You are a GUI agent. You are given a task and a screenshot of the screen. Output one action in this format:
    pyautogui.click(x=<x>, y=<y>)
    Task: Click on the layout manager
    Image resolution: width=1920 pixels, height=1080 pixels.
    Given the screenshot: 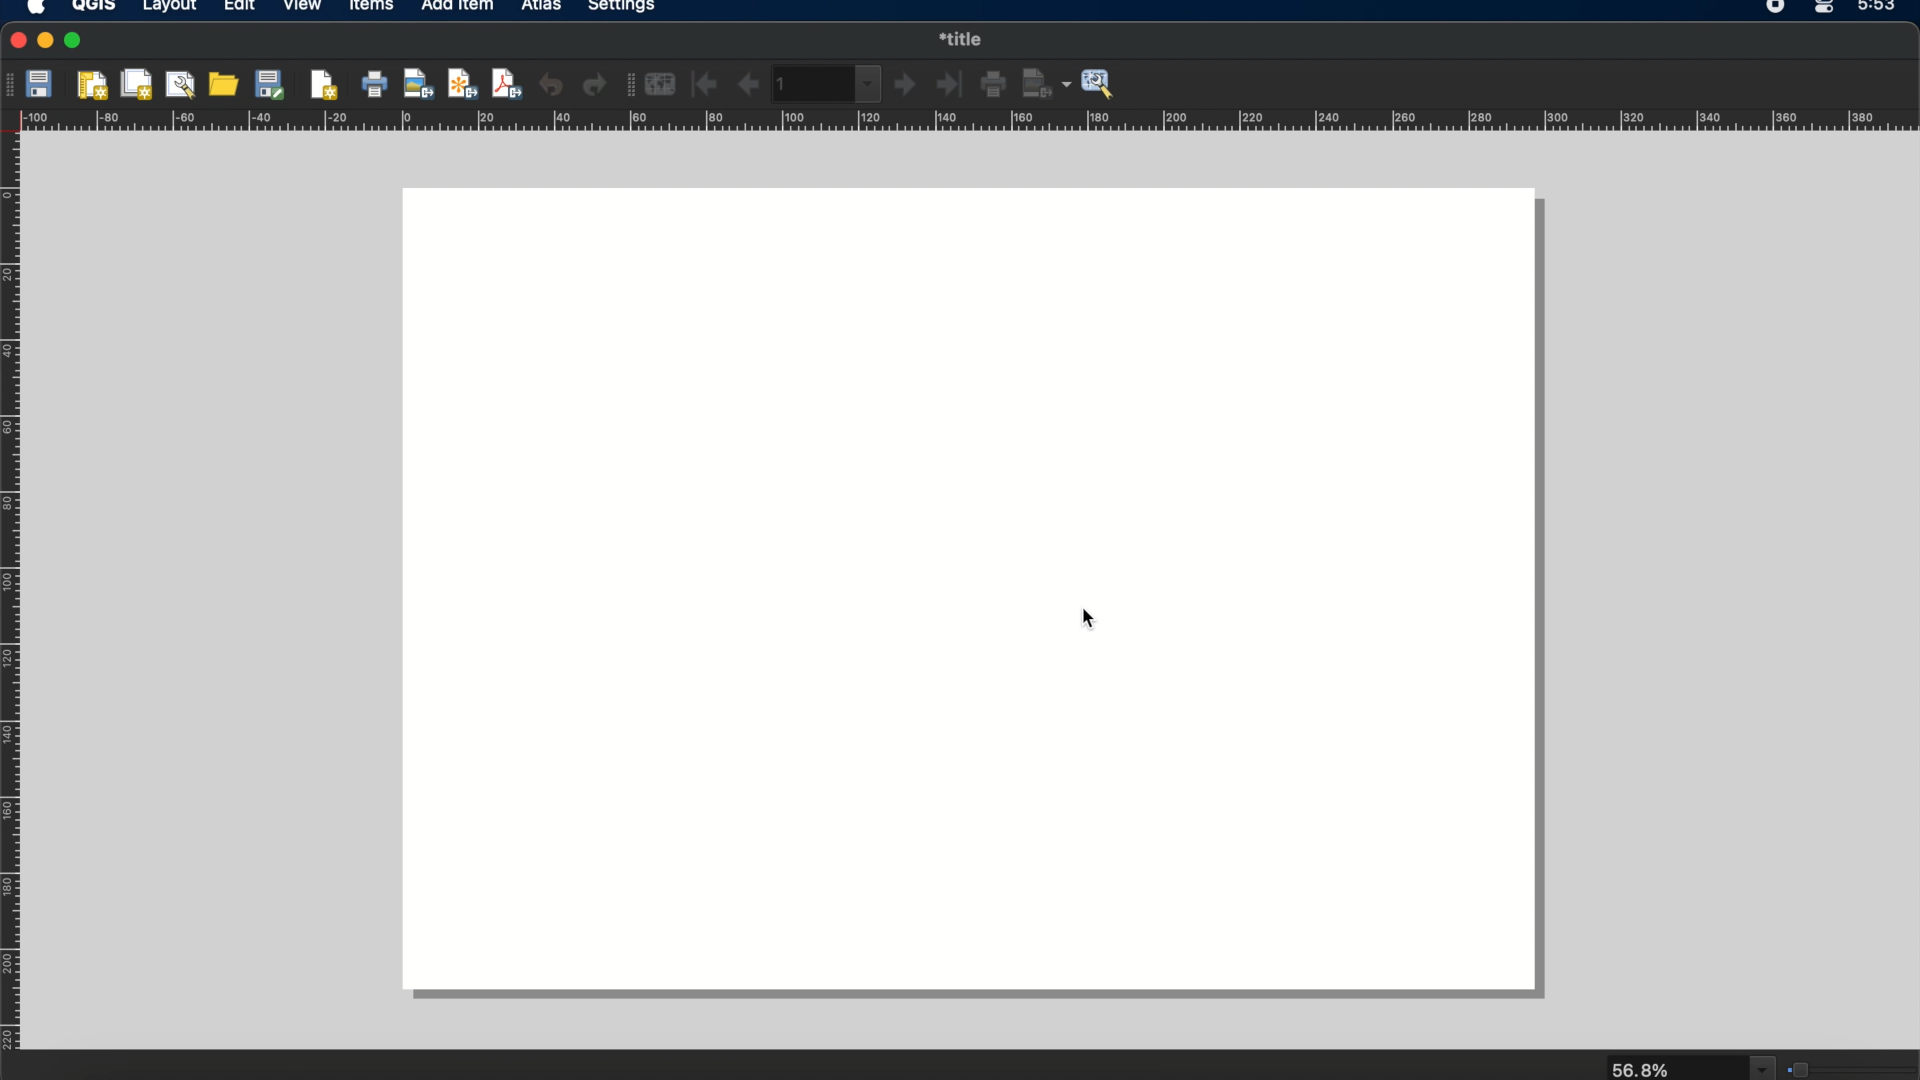 What is the action you would take?
    pyautogui.click(x=181, y=84)
    